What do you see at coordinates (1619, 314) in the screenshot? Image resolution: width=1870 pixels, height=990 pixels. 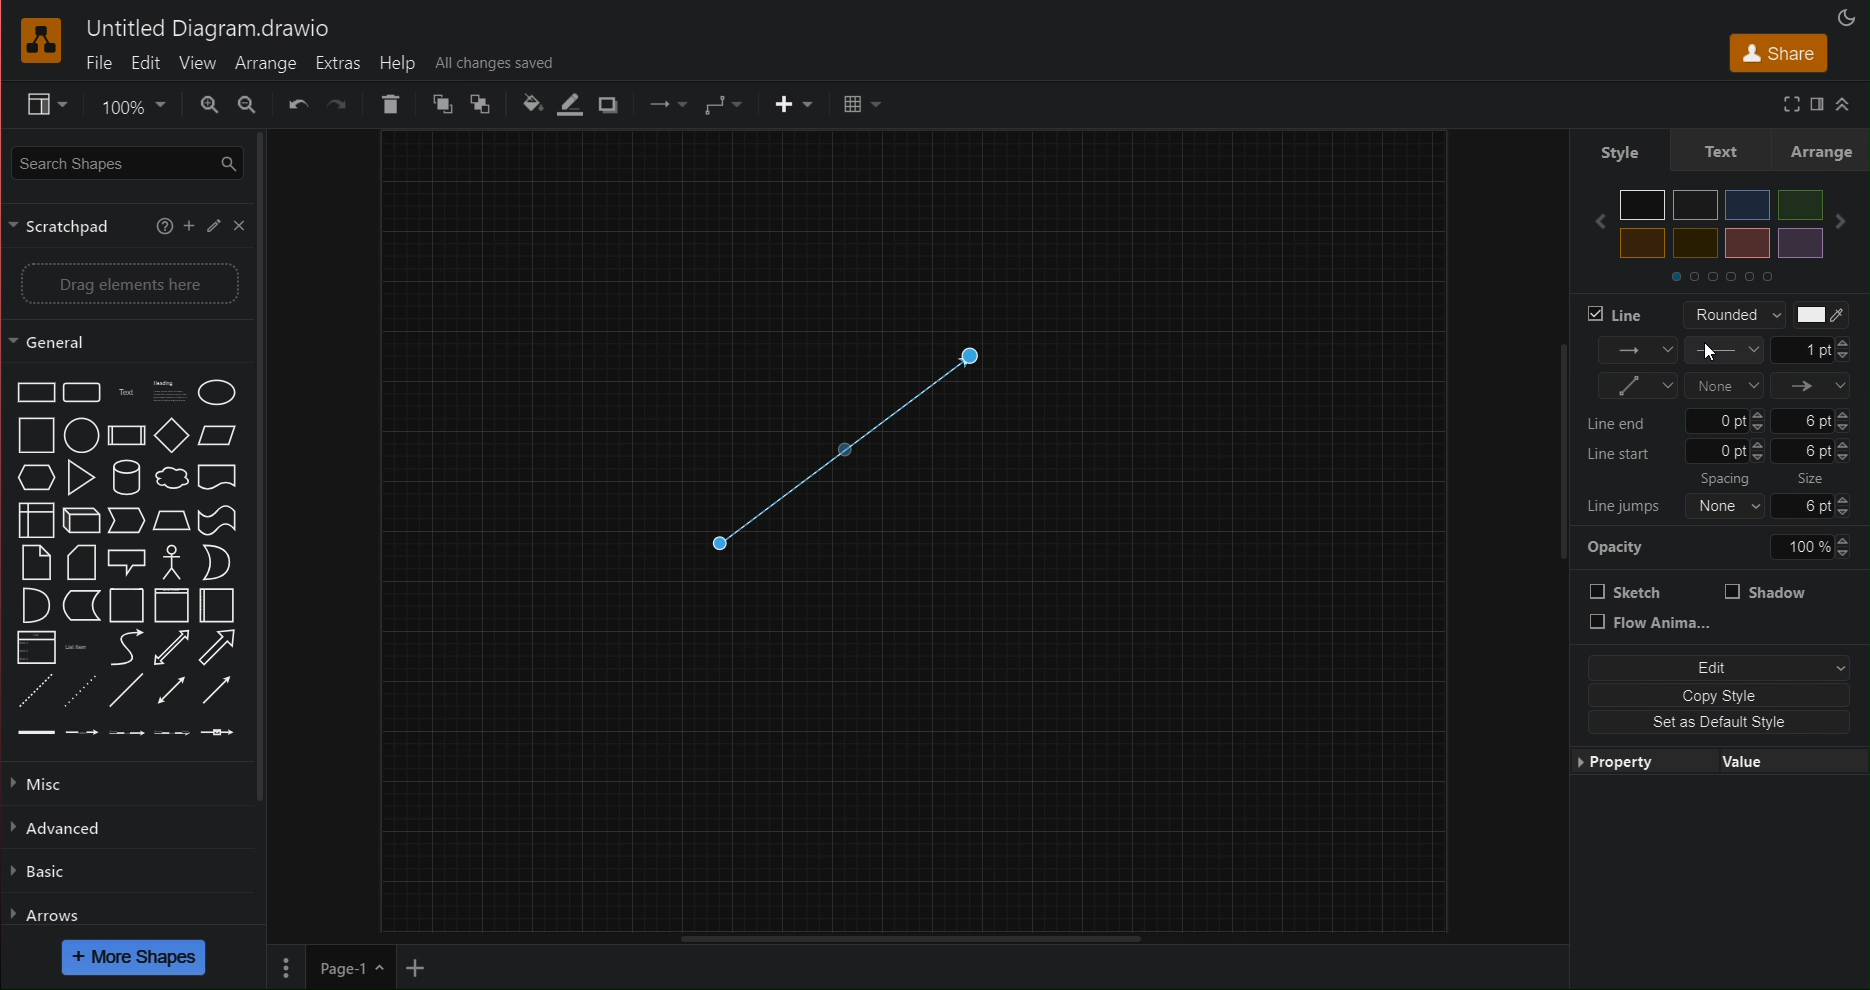 I see `Line` at bounding box center [1619, 314].